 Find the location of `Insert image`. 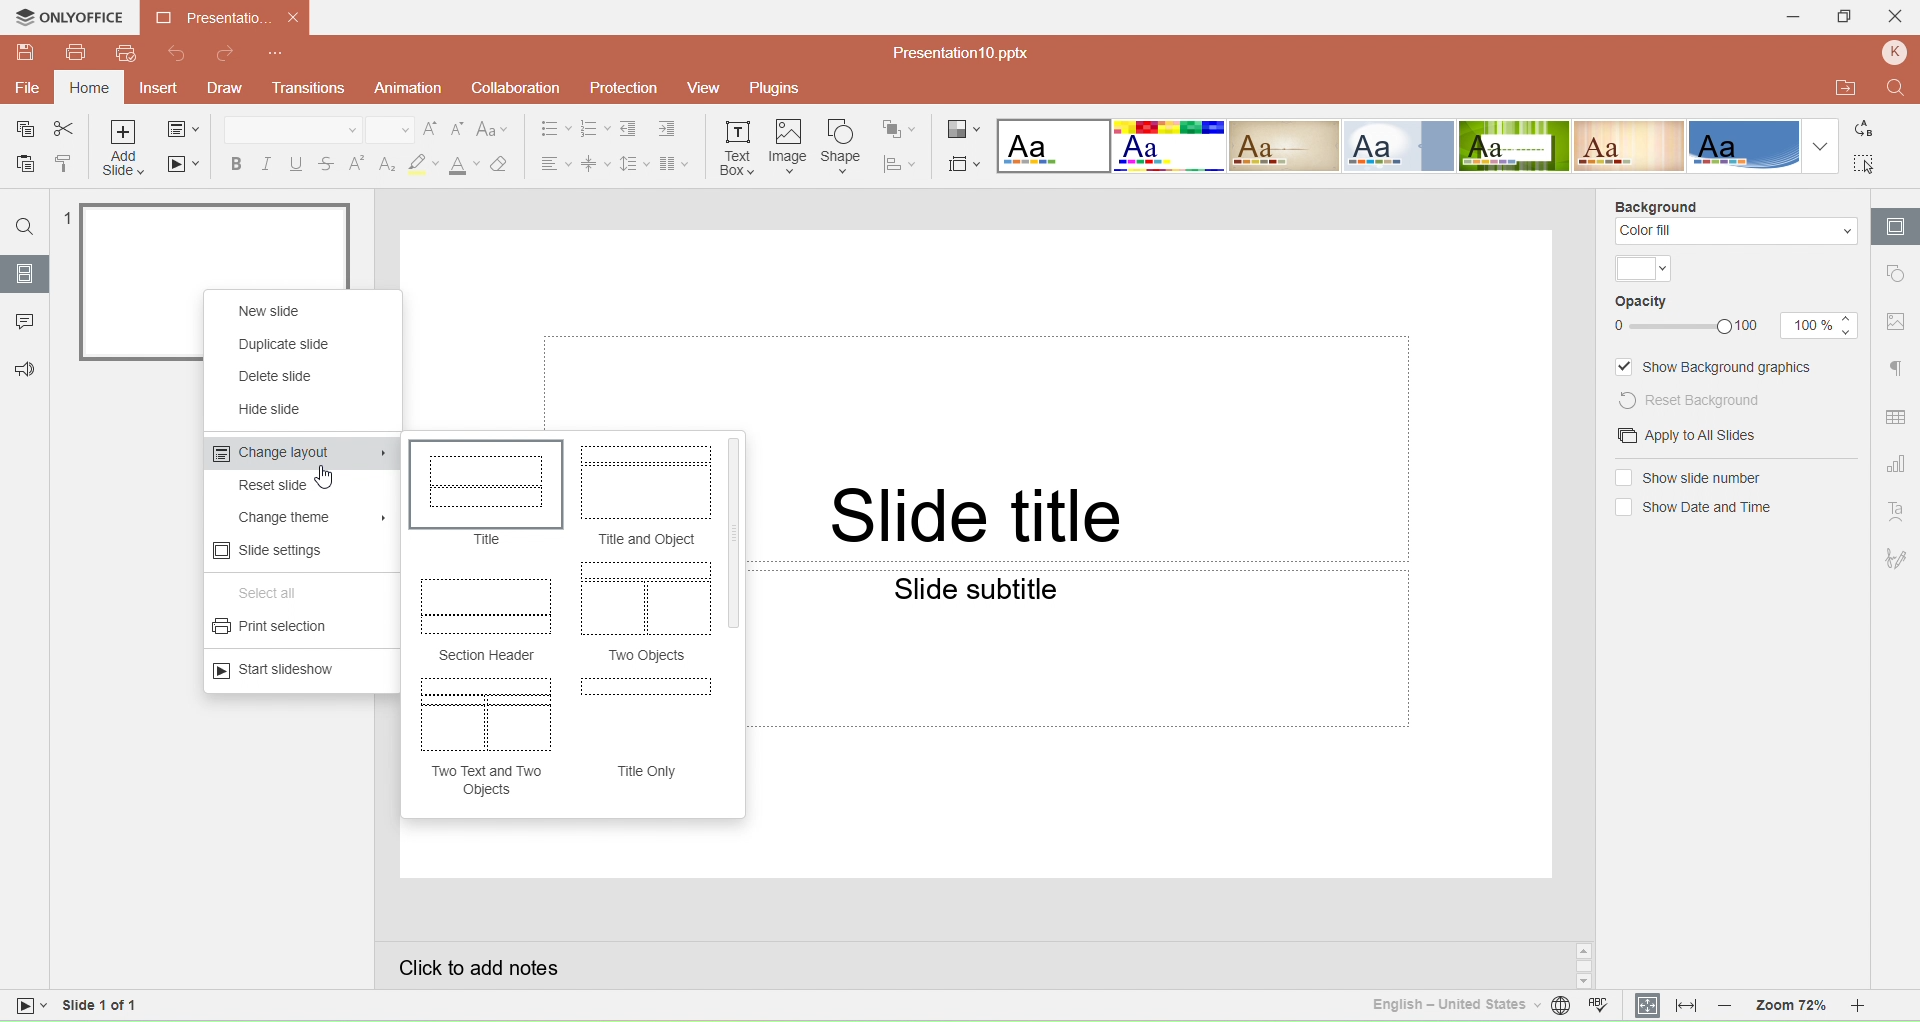

Insert image is located at coordinates (789, 147).